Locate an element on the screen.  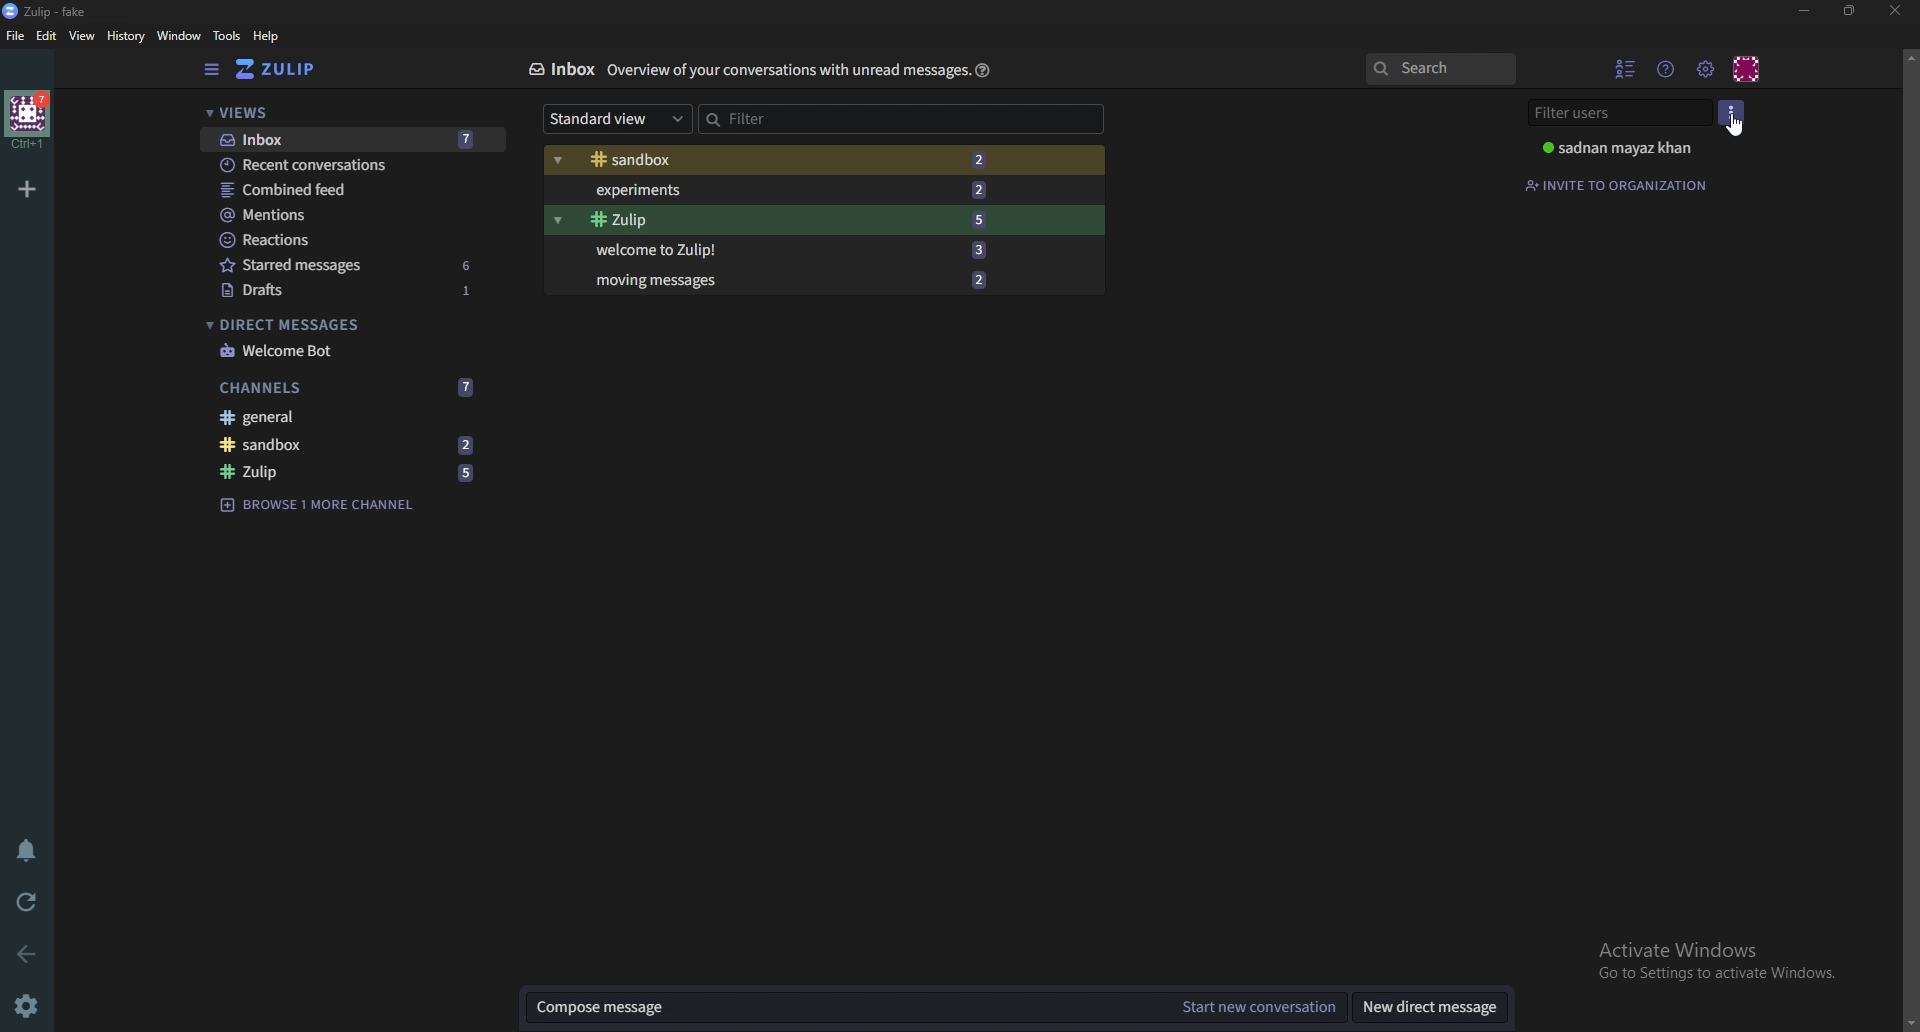
Welcome bot is located at coordinates (346, 351).